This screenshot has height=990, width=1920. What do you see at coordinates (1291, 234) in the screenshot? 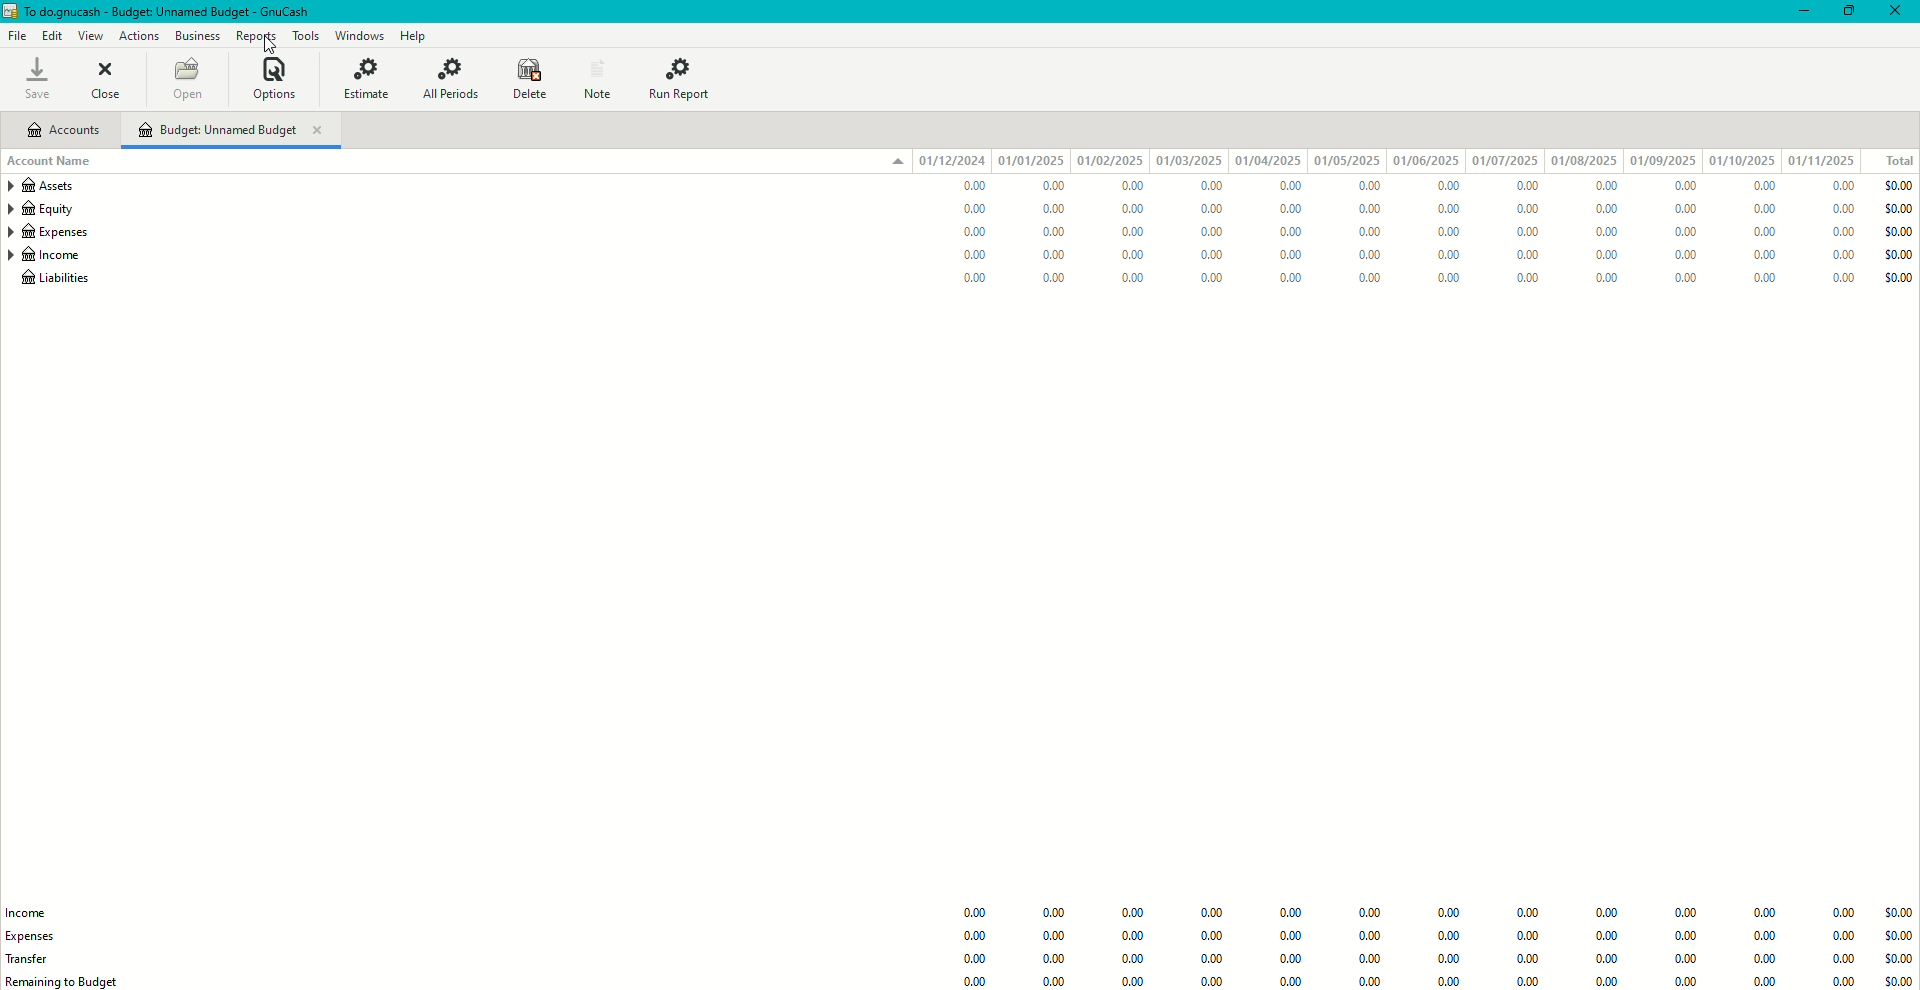
I see `0.00` at bounding box center [1291, 234].